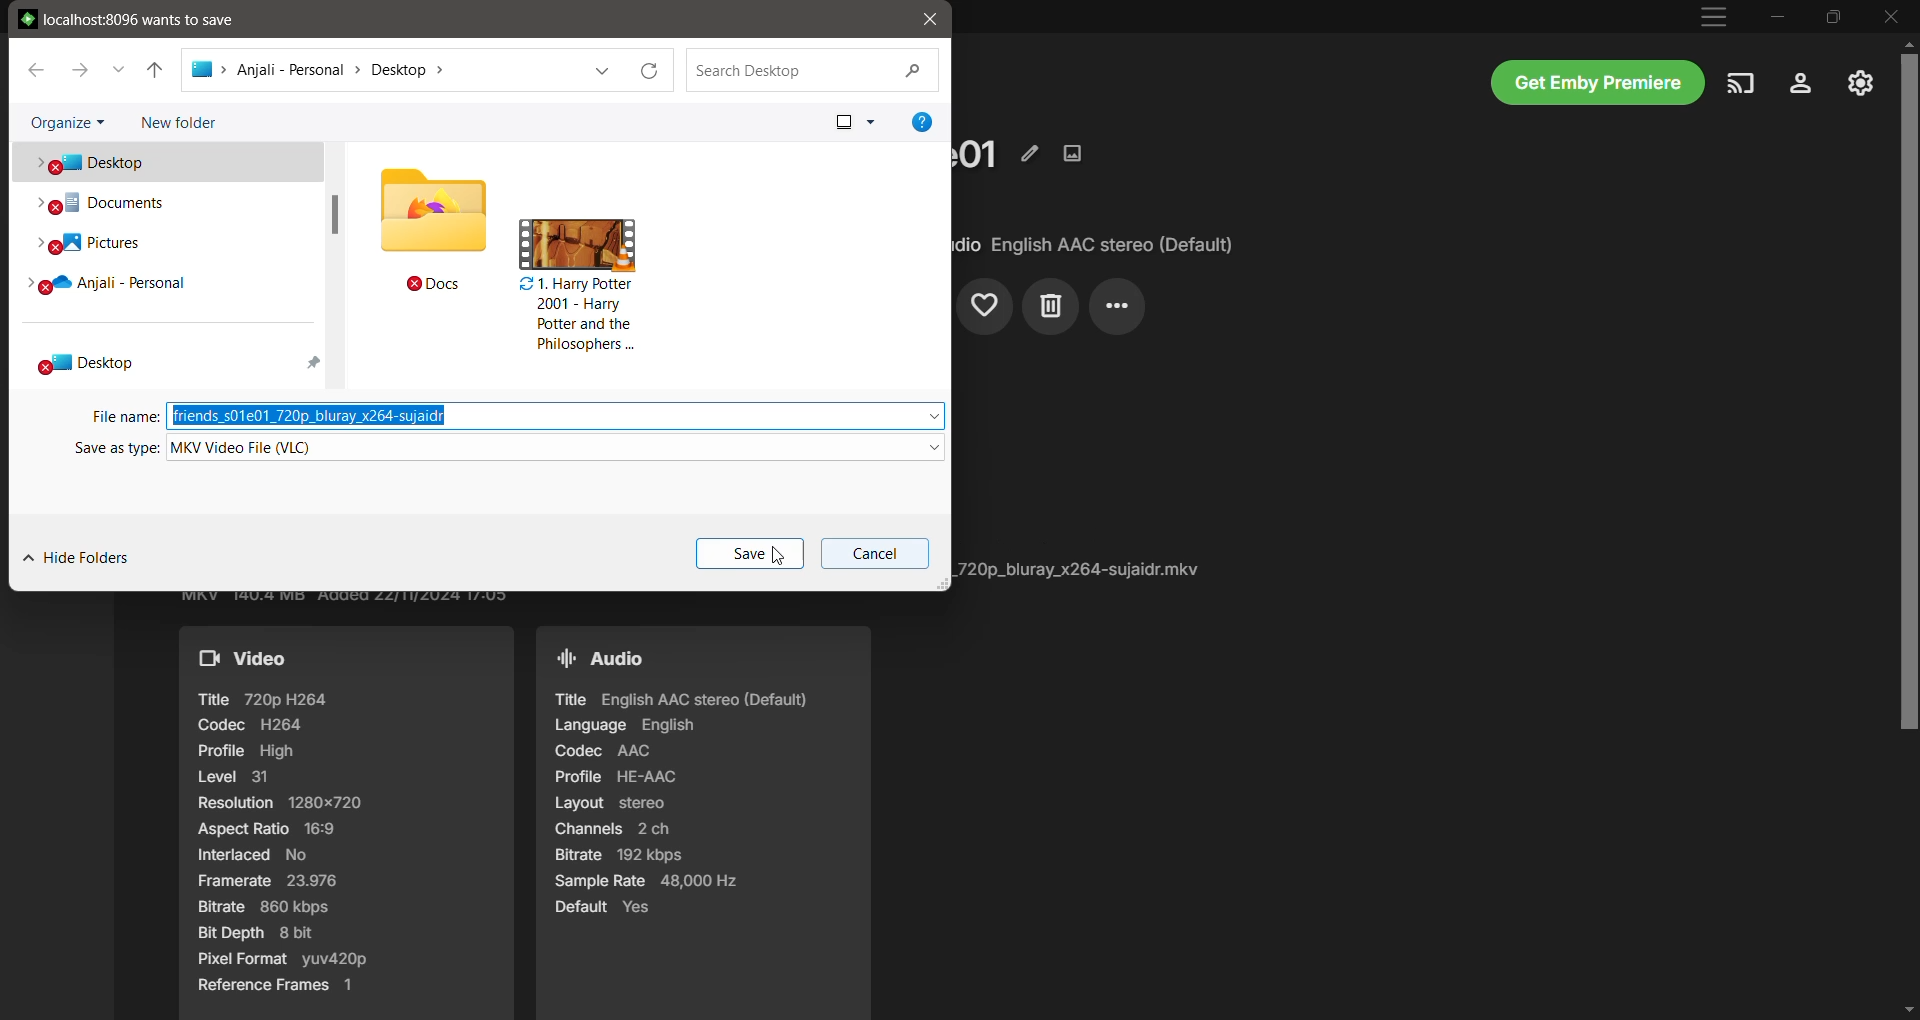 The image size is (1920, 1020). I want to click on New Folder, so click(181, 123).